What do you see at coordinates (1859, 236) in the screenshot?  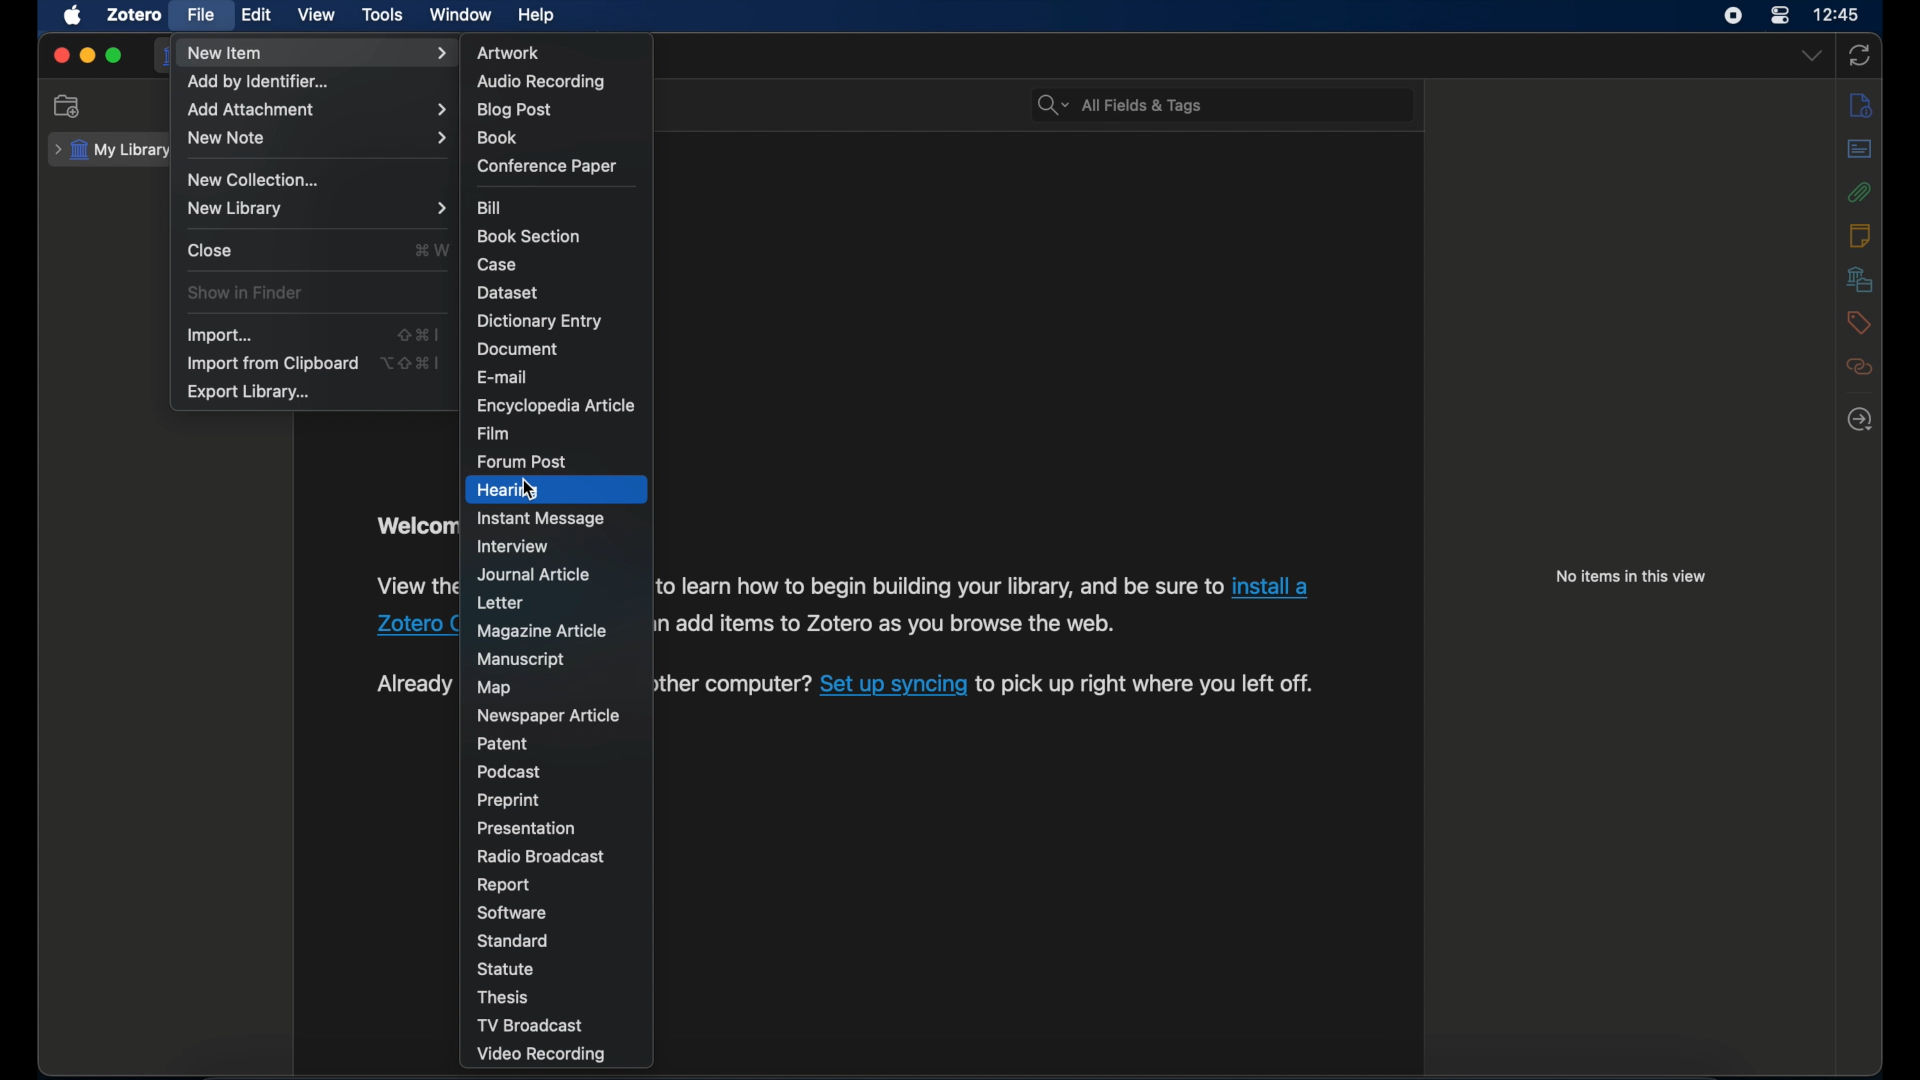 I see `notes` at bounding box center [1859, 236].